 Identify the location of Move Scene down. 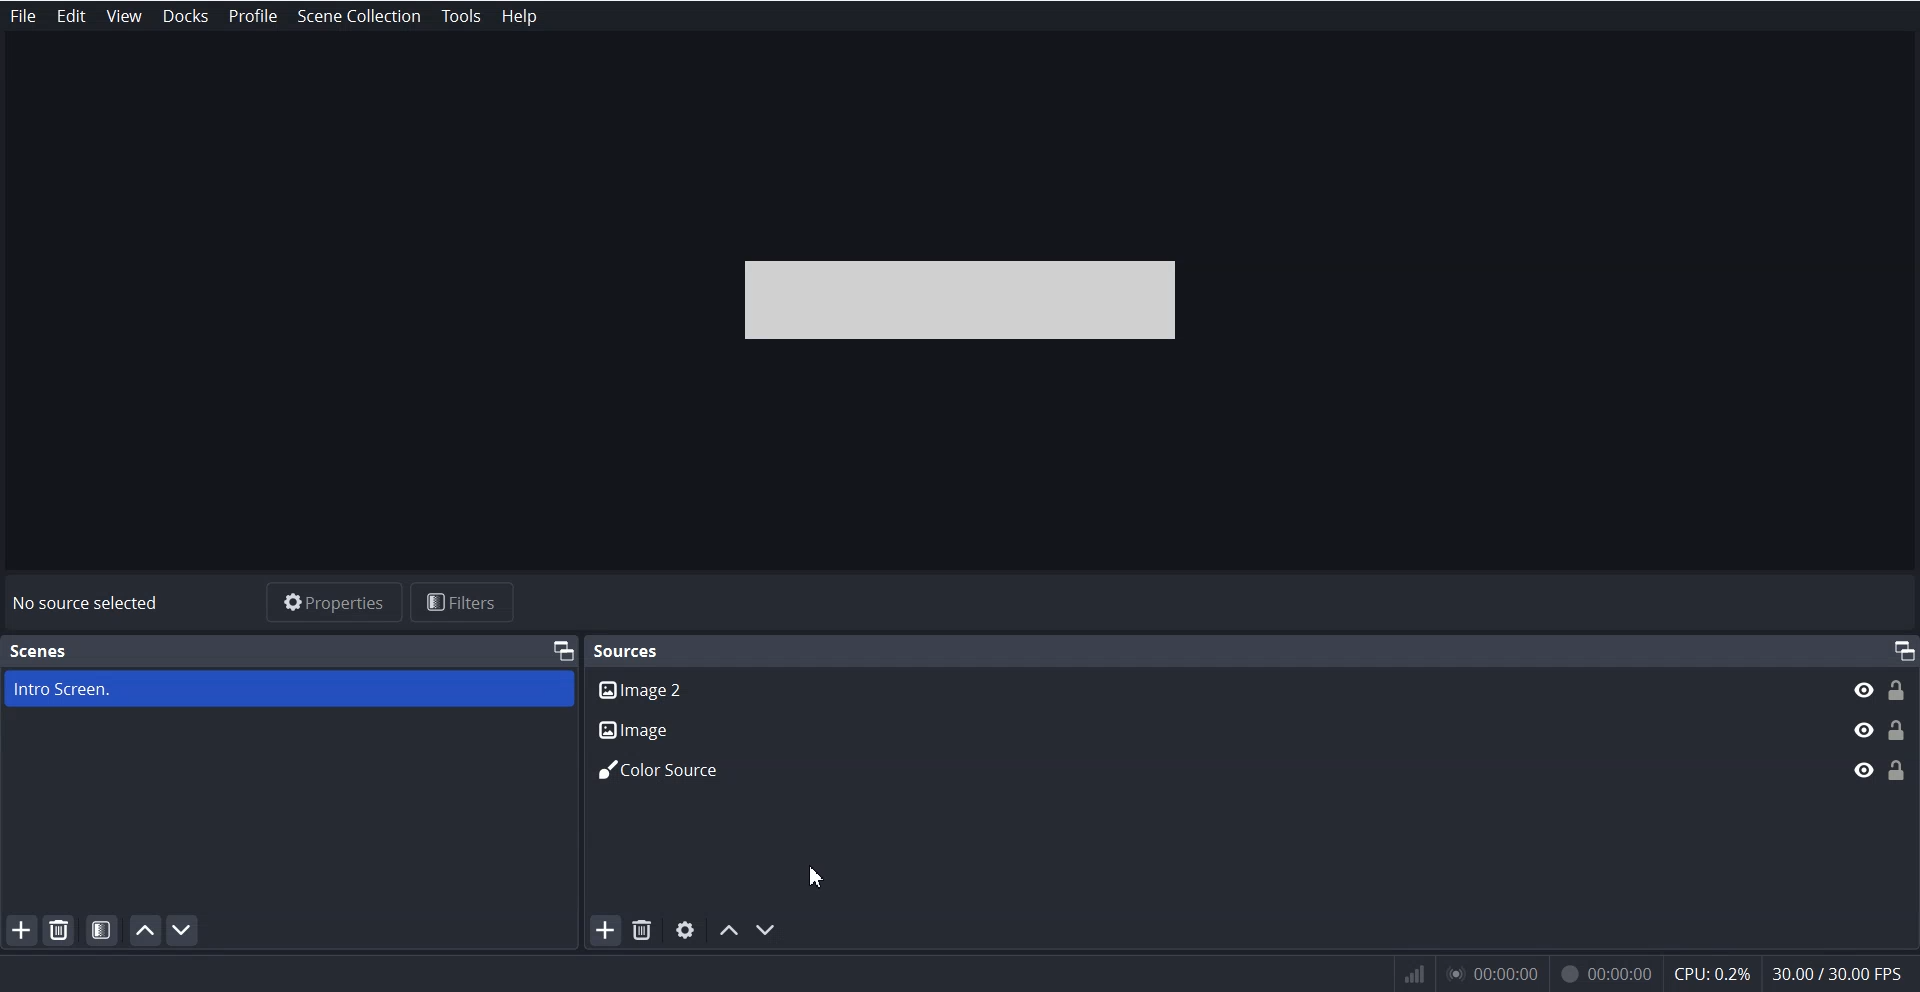
(186, 930).